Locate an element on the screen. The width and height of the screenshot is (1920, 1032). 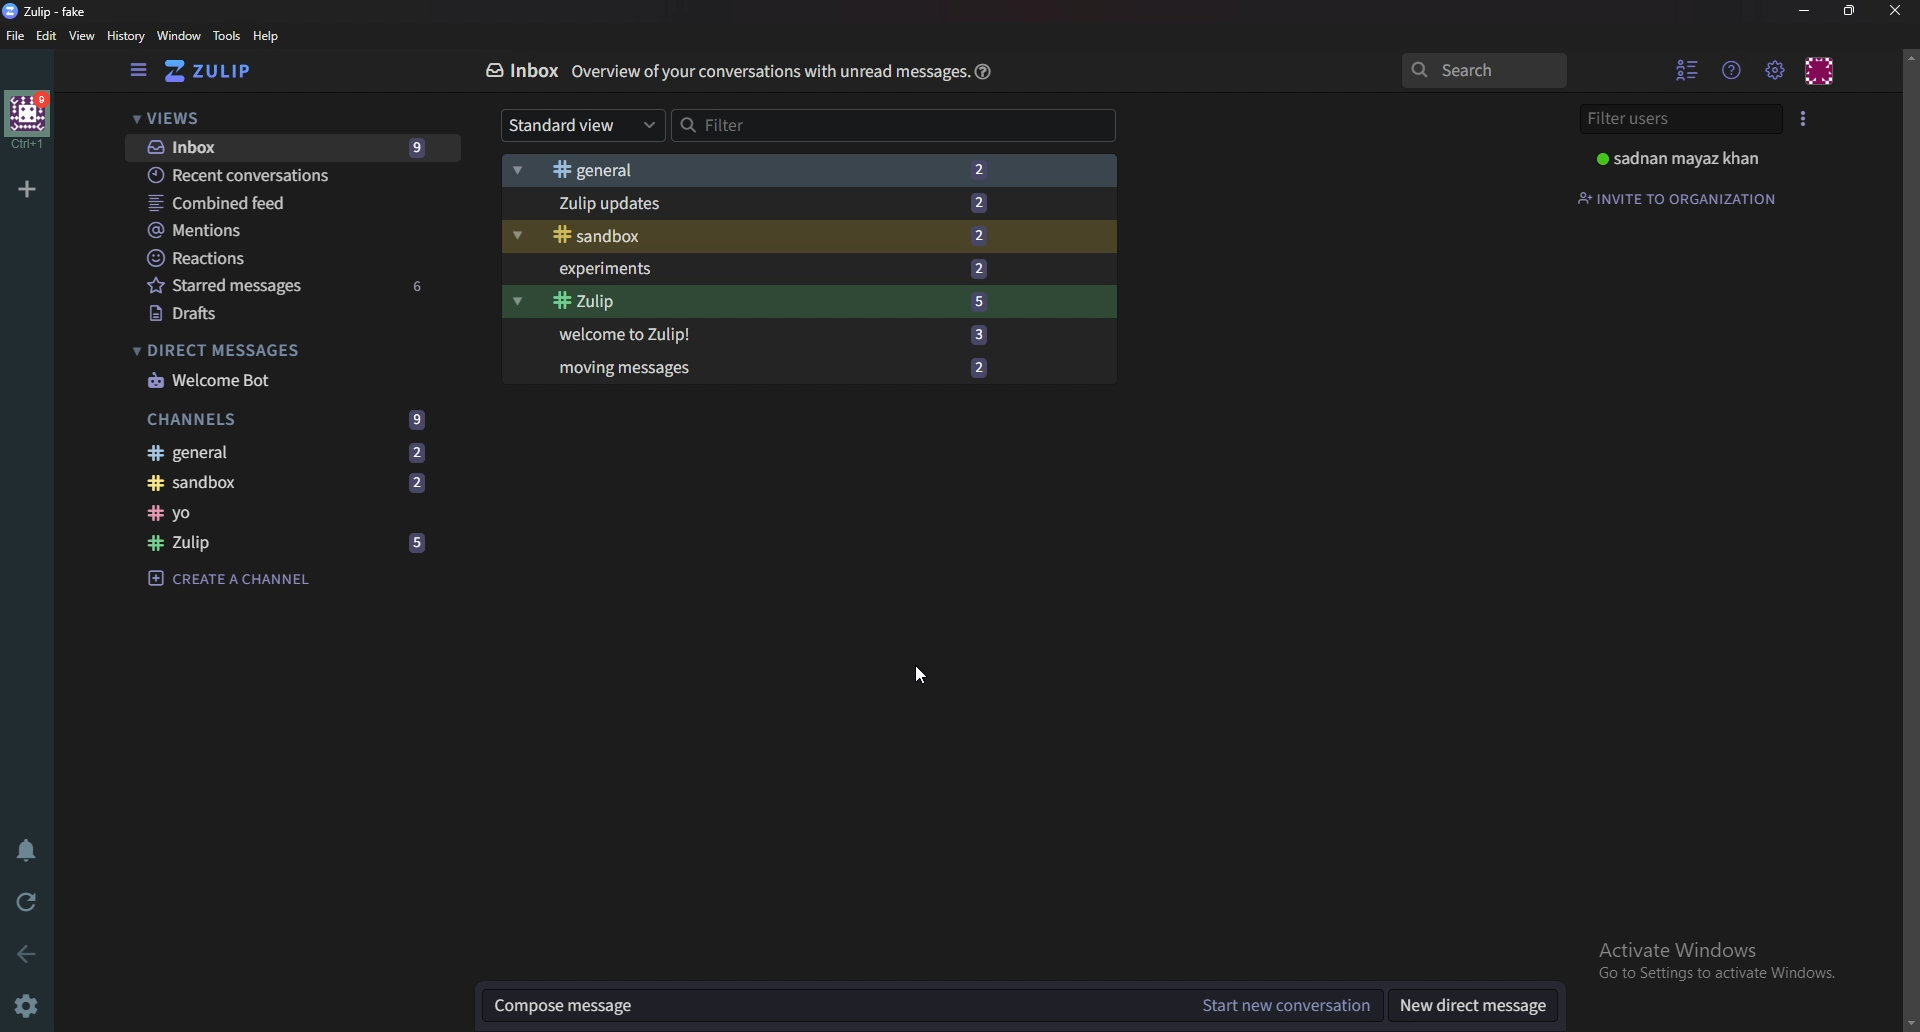
Hide user list is located at coordinates (1686, 70).